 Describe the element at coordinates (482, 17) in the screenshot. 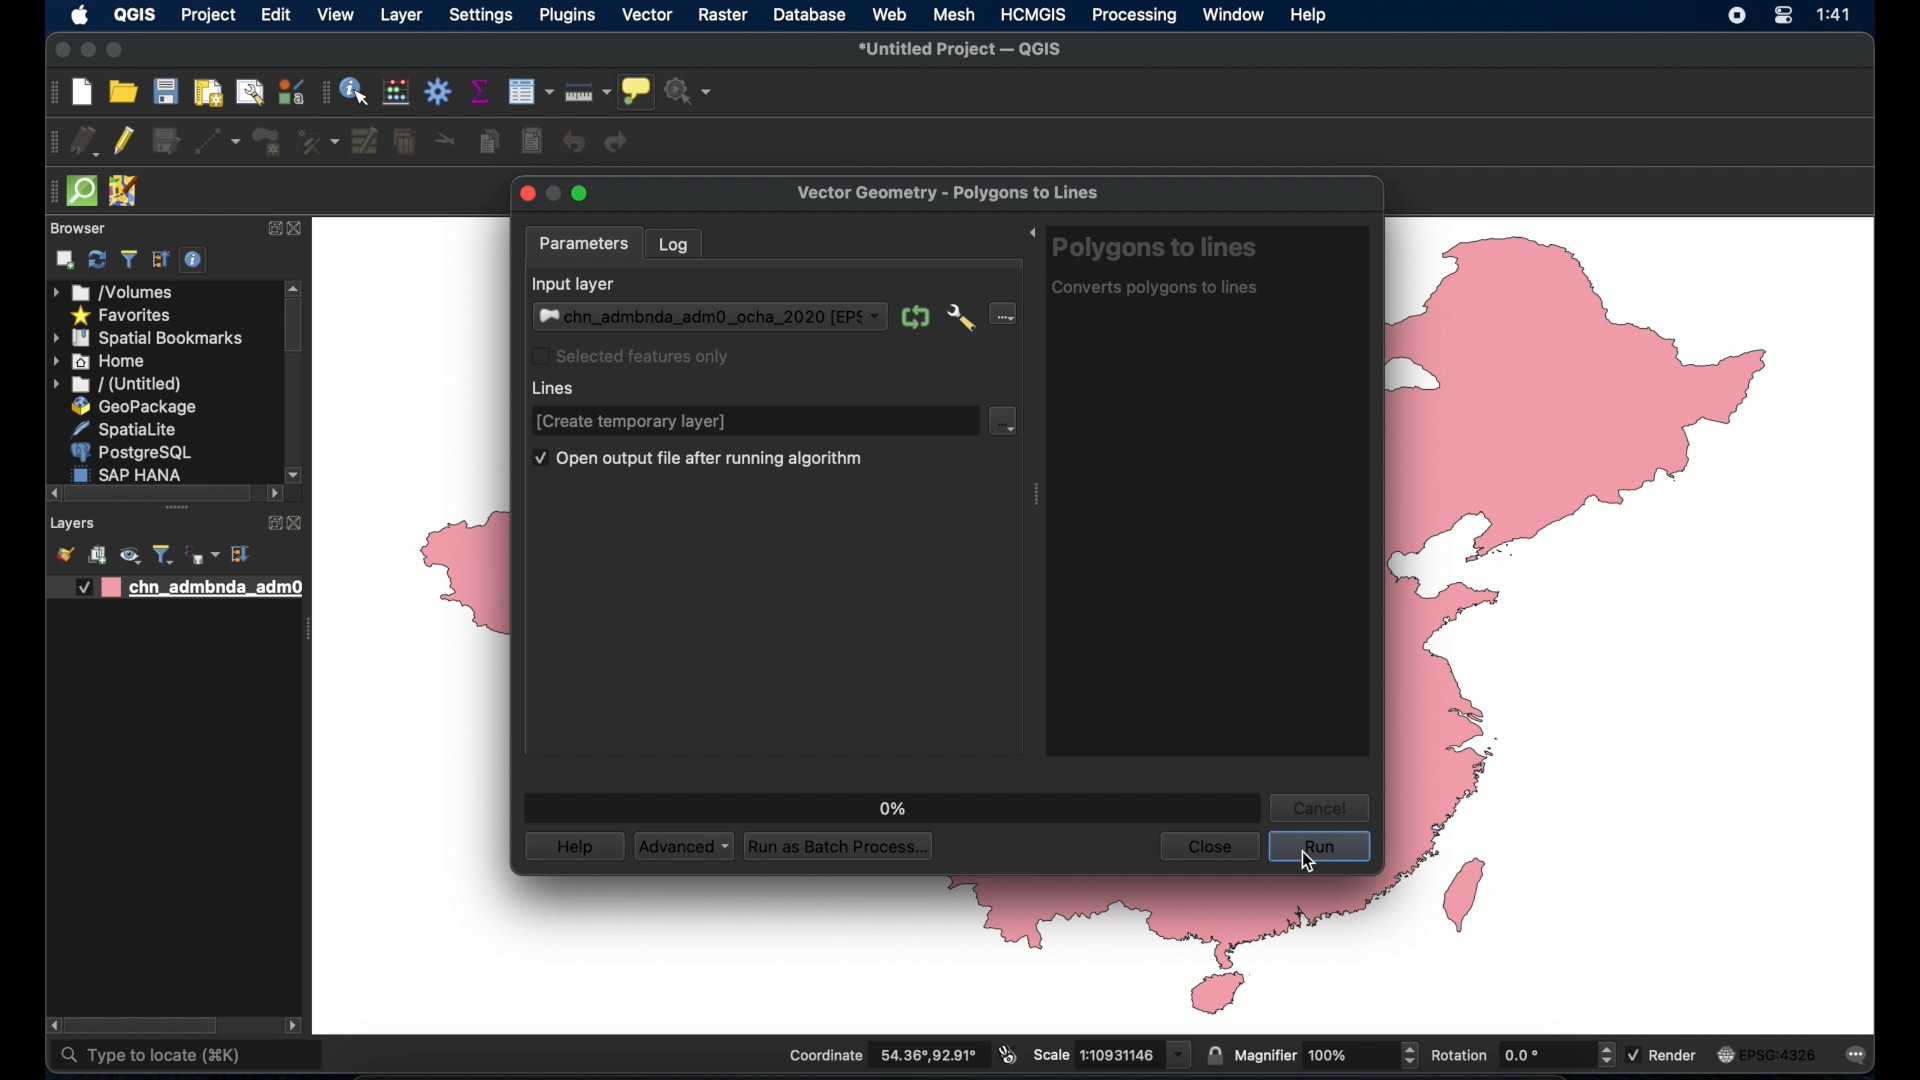

I see `settings` at that location.